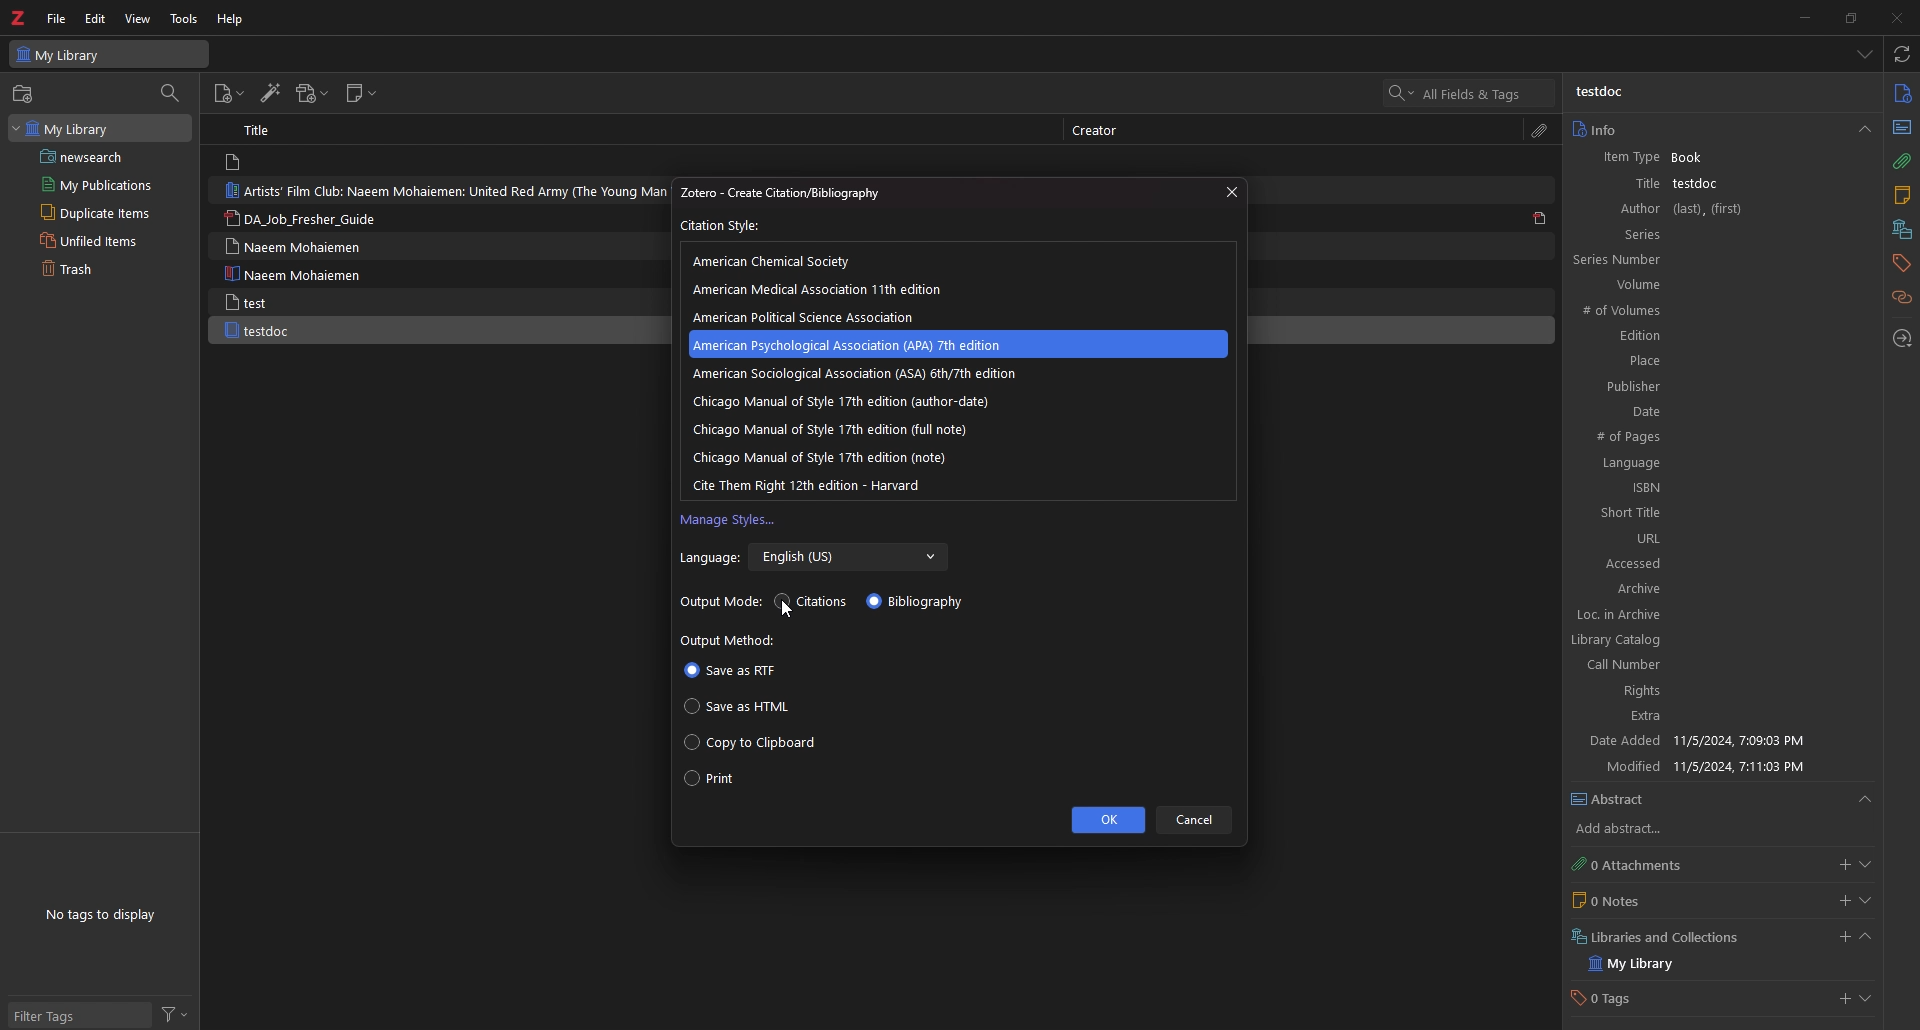 This screenshot has height=1030, width=1920. What do you see at coordinates (311, 94) in the screenshot?
I see `add attachment` at bounding box center [311, 94].